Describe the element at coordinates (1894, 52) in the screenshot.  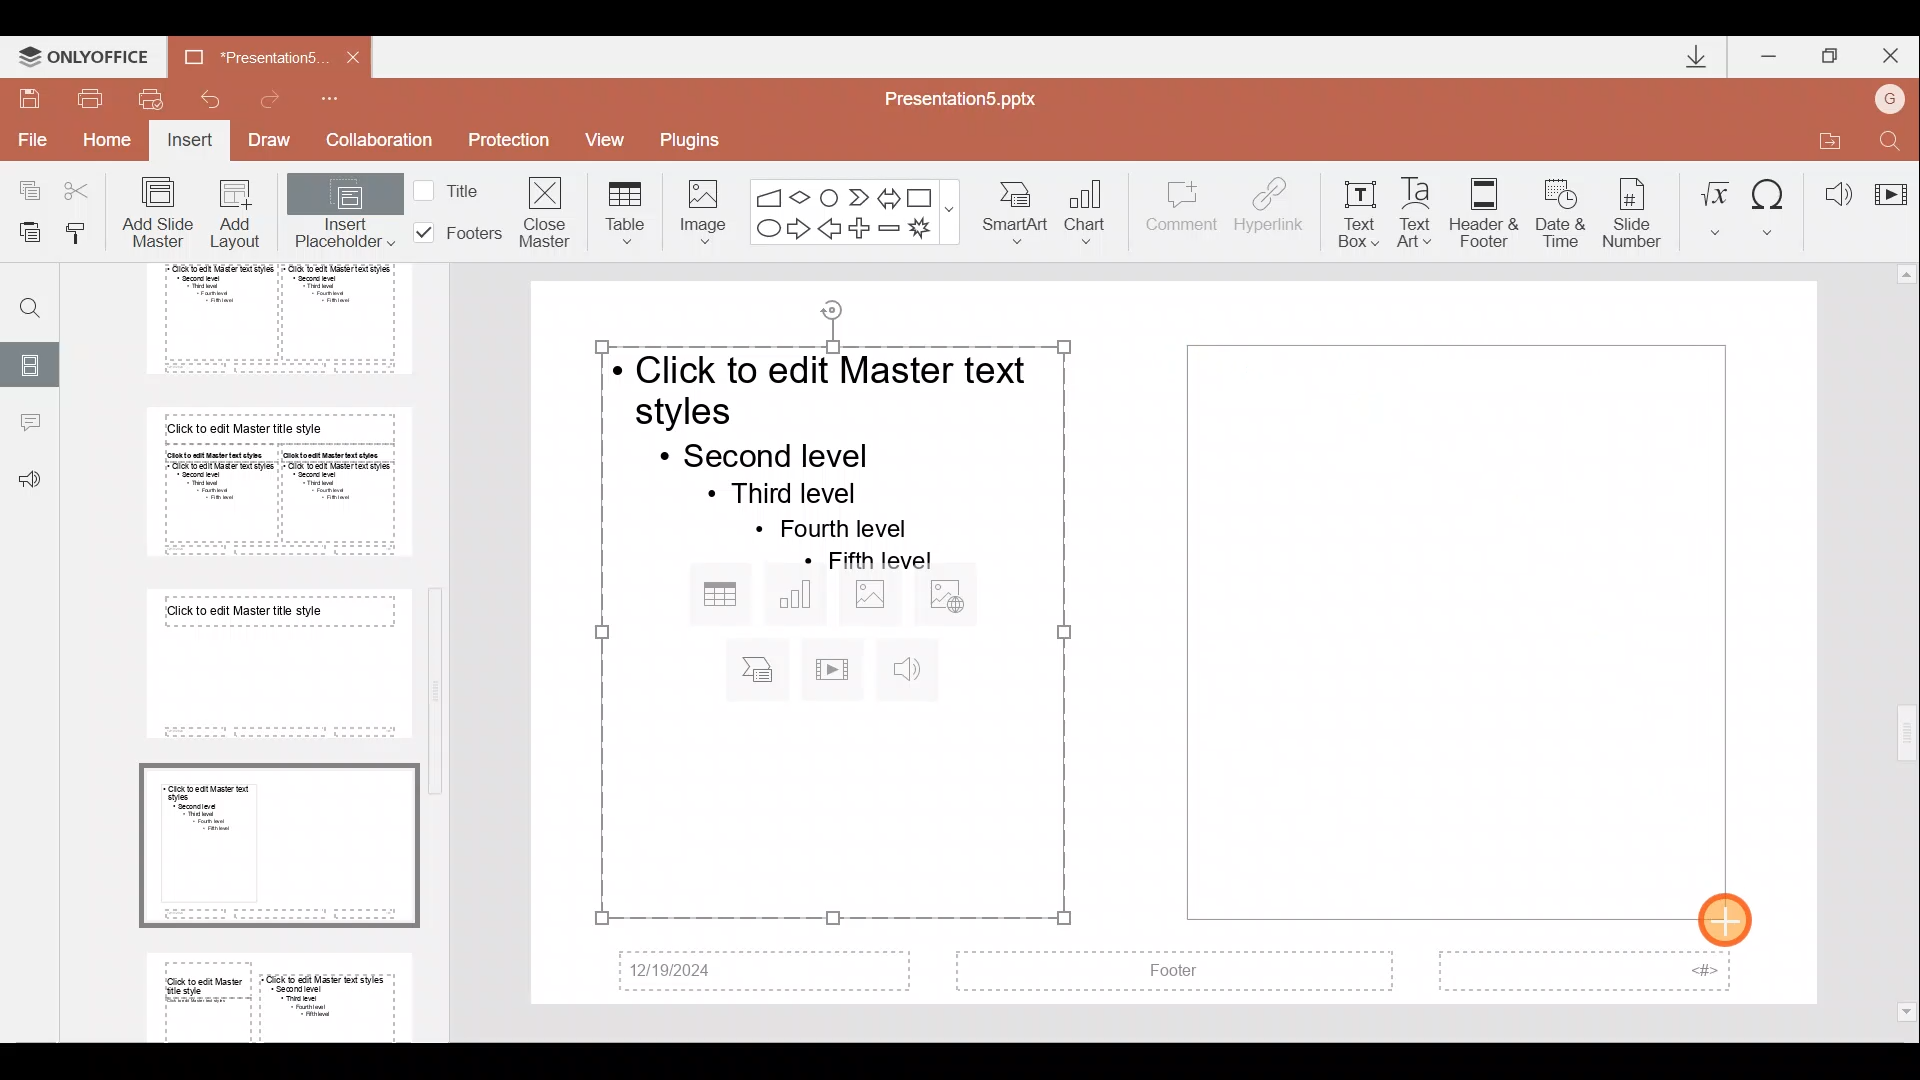
I see `Close` at that location.